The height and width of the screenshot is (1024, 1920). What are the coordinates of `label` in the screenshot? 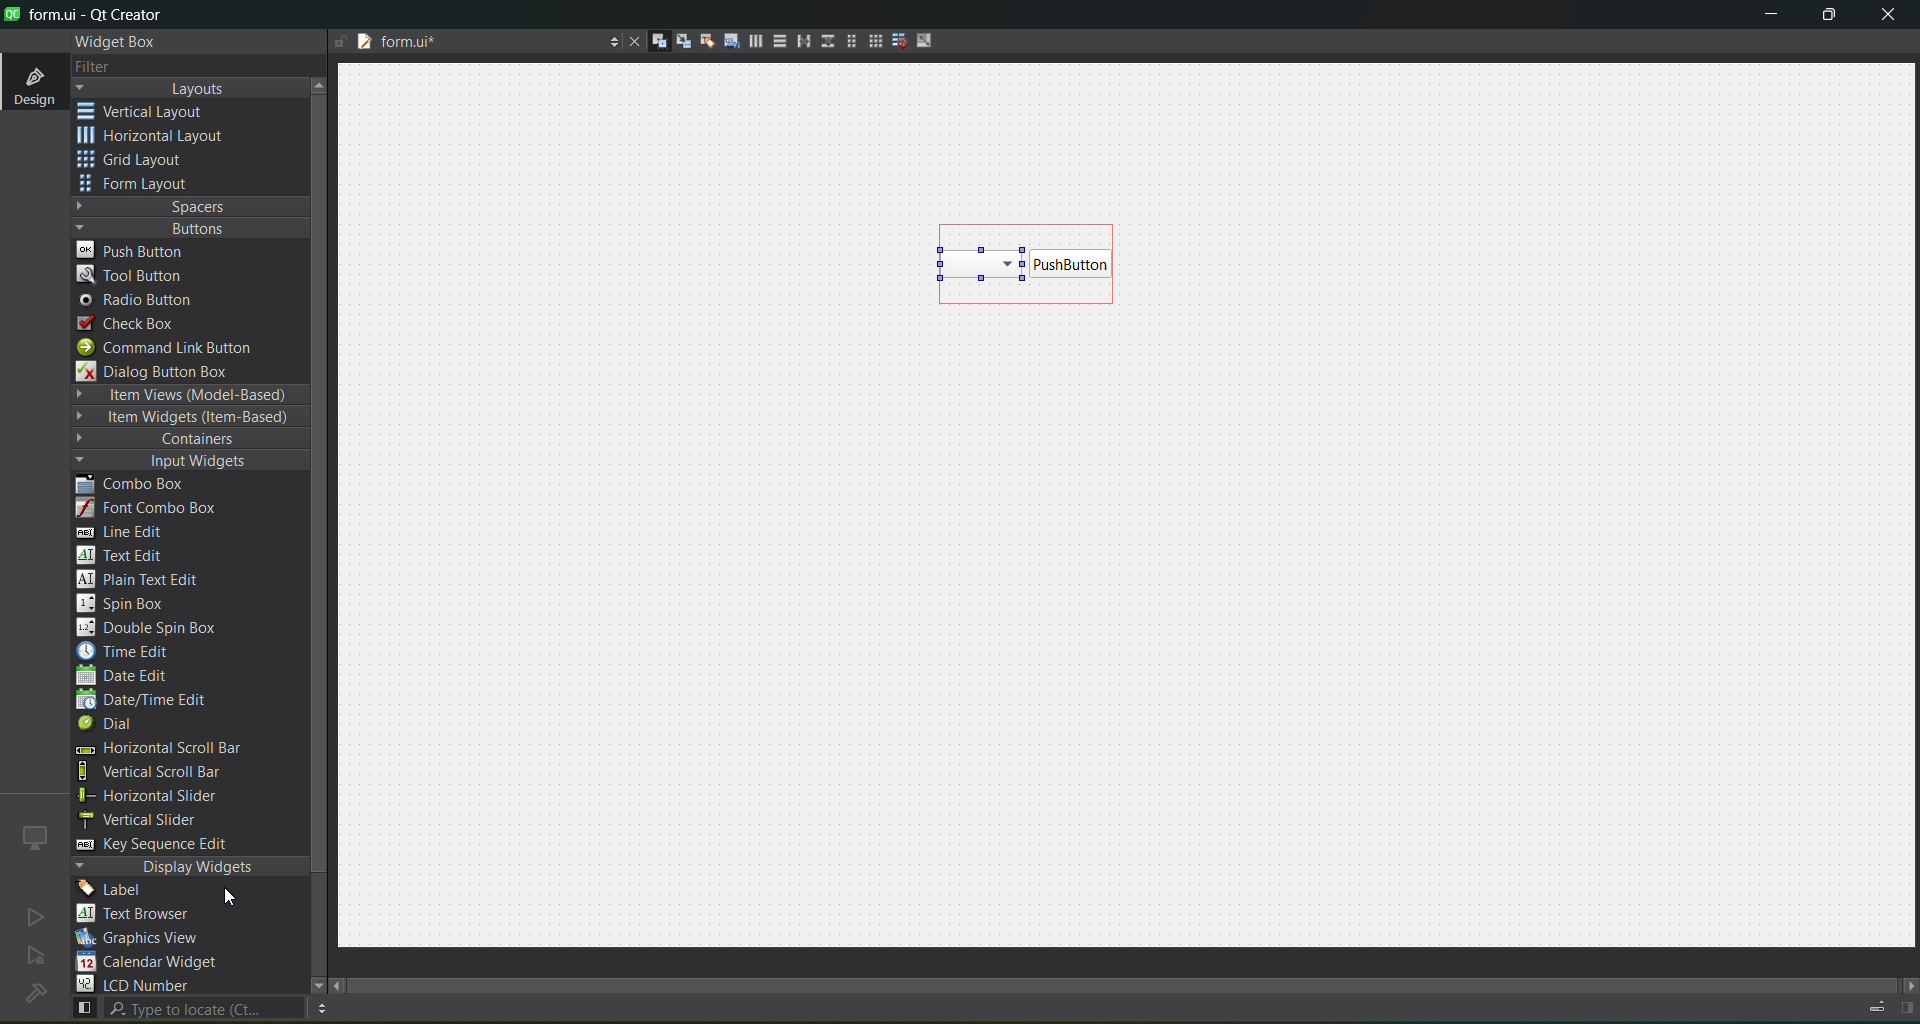 It's located at (116, 890).